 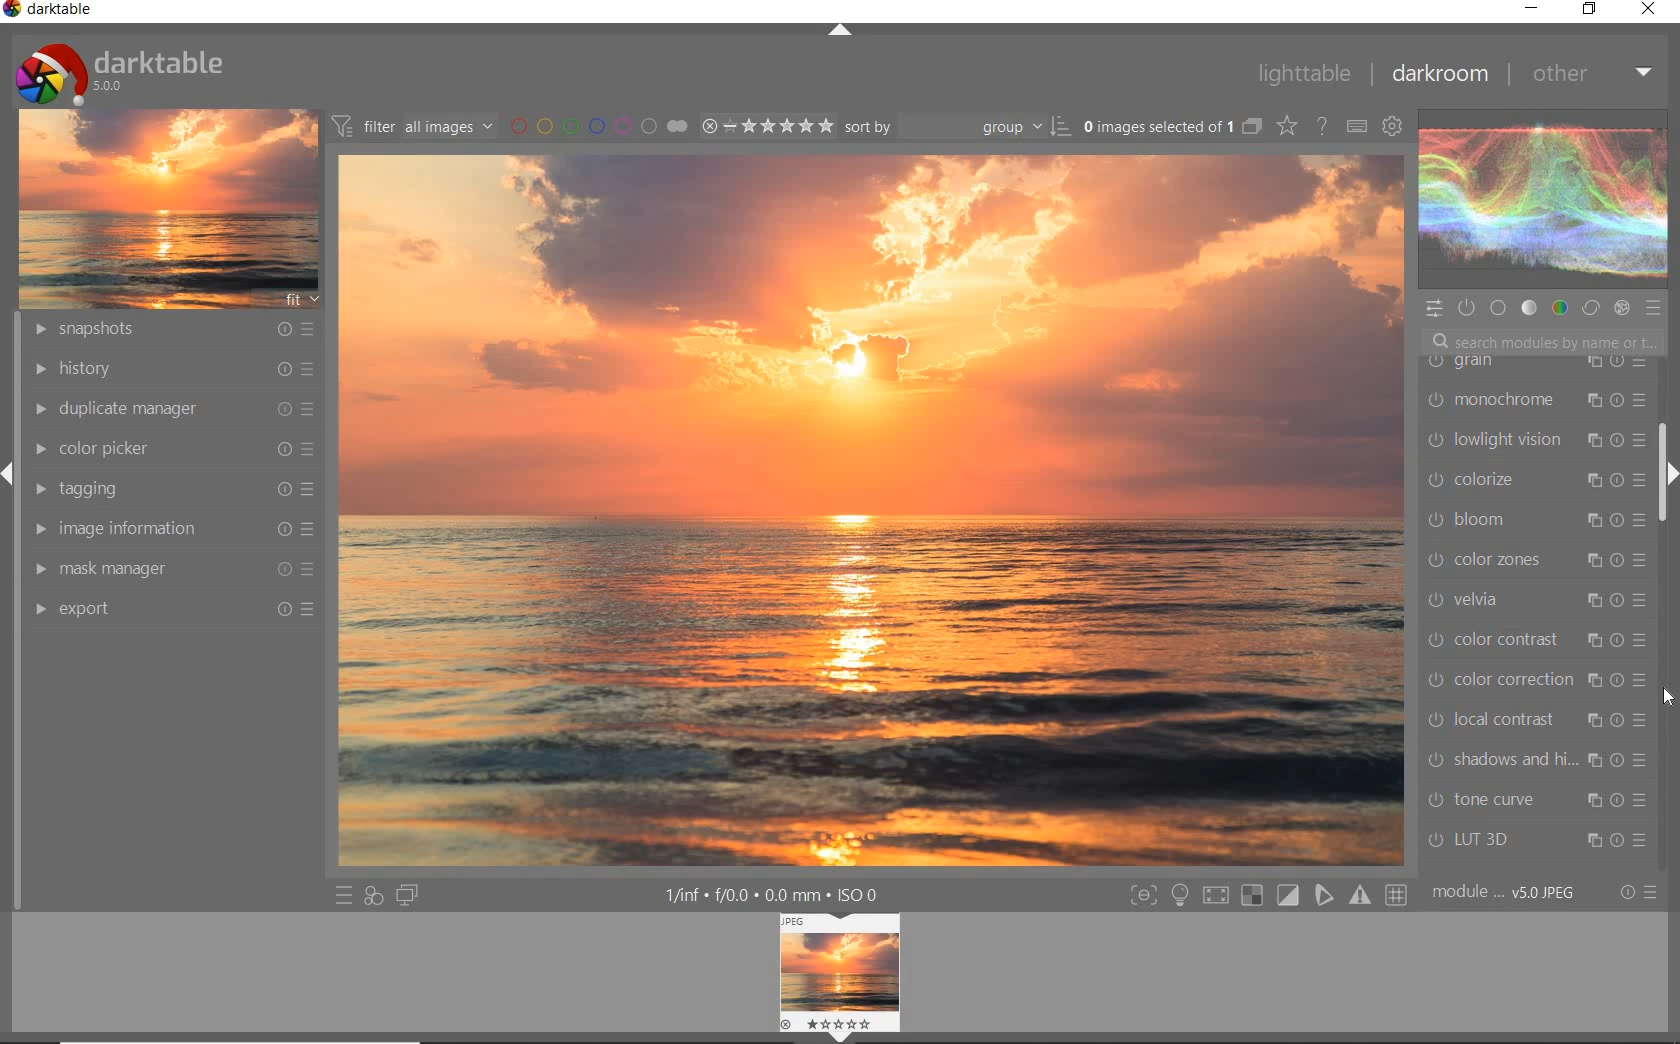 I want to click on PRESET, so click(x=1657, y=313).